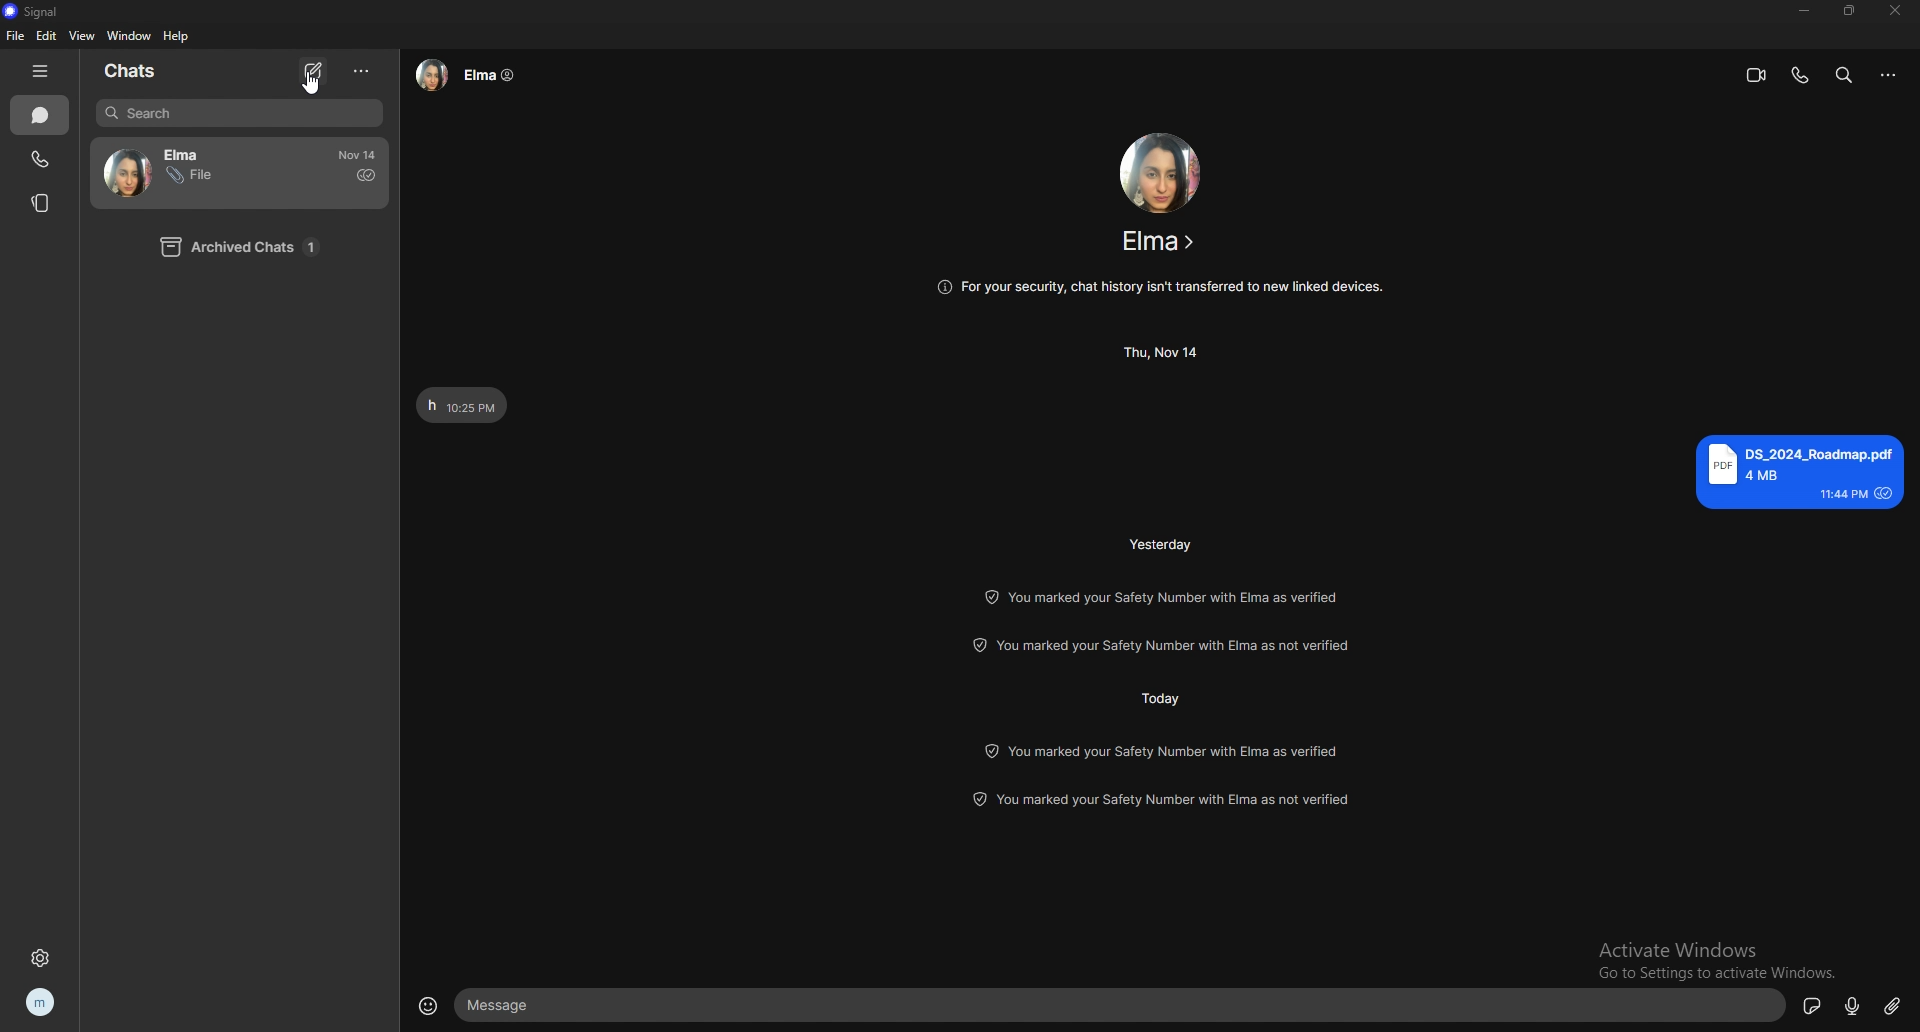 This screenshot has width=1920, height=1032. Describe the element at coordinates (203, 172) in the screenshot. I see `chat` at that location.